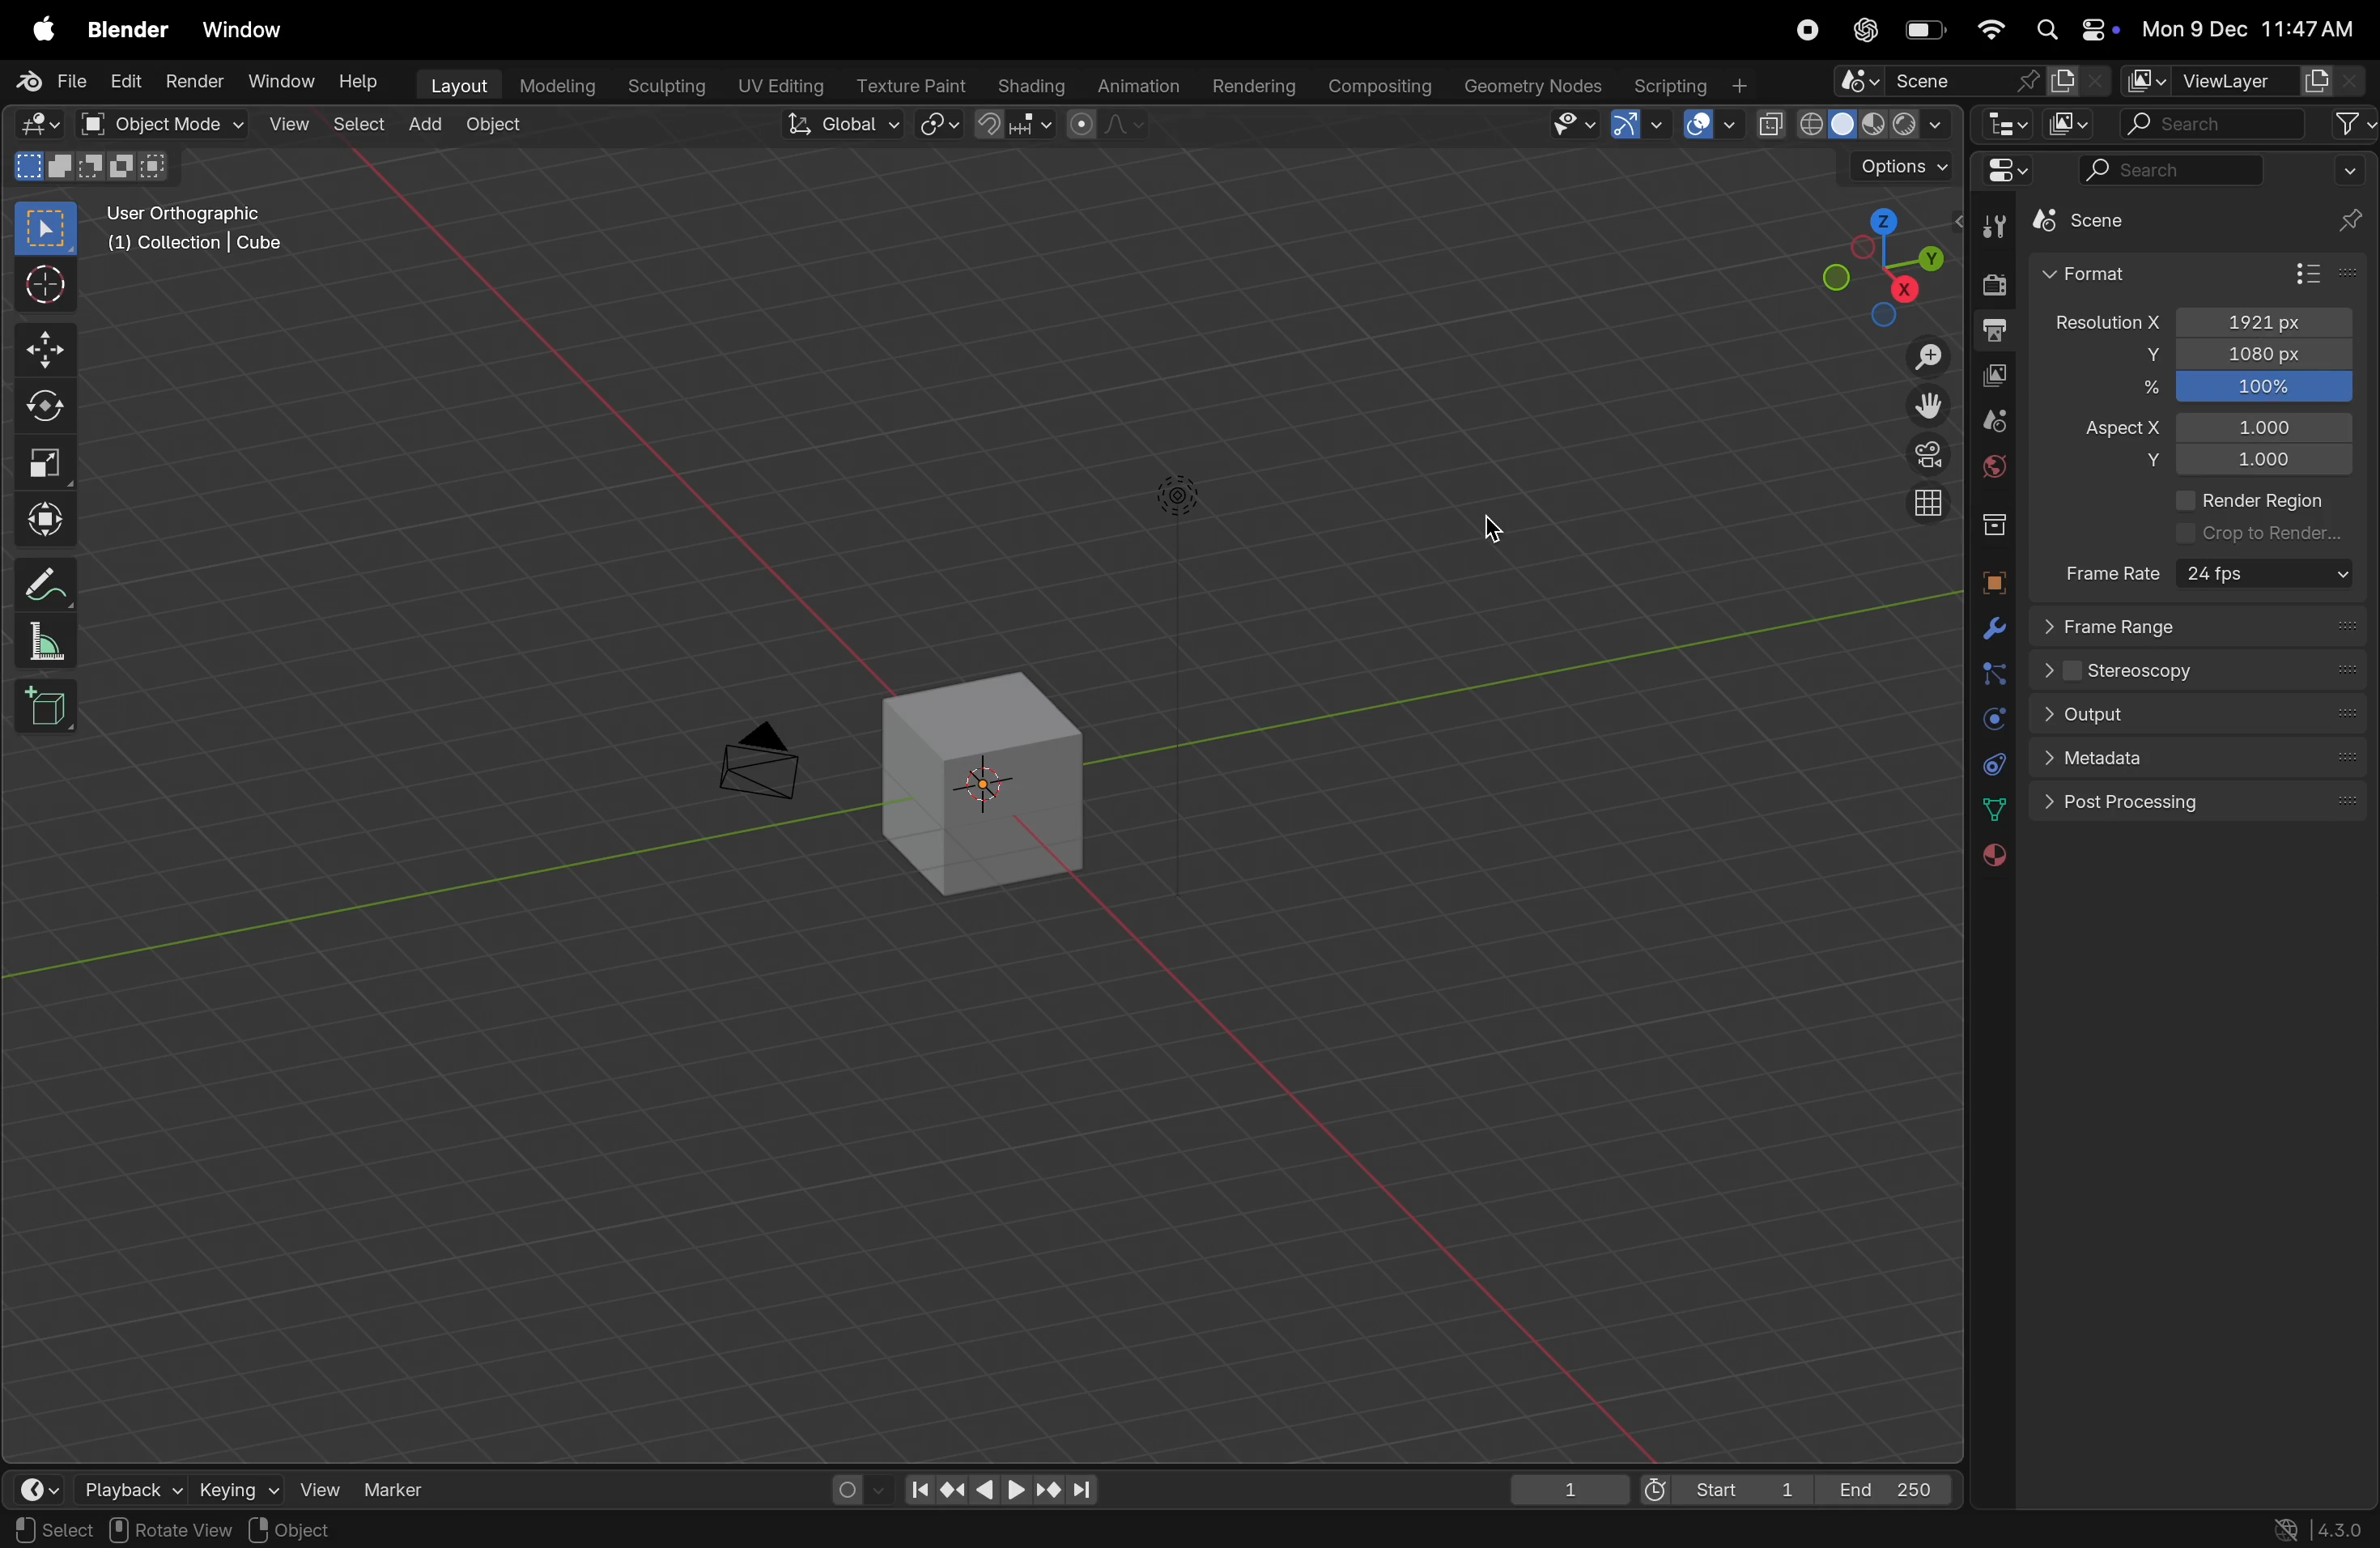  I want to click on !920 presets, so click(2262, 323).